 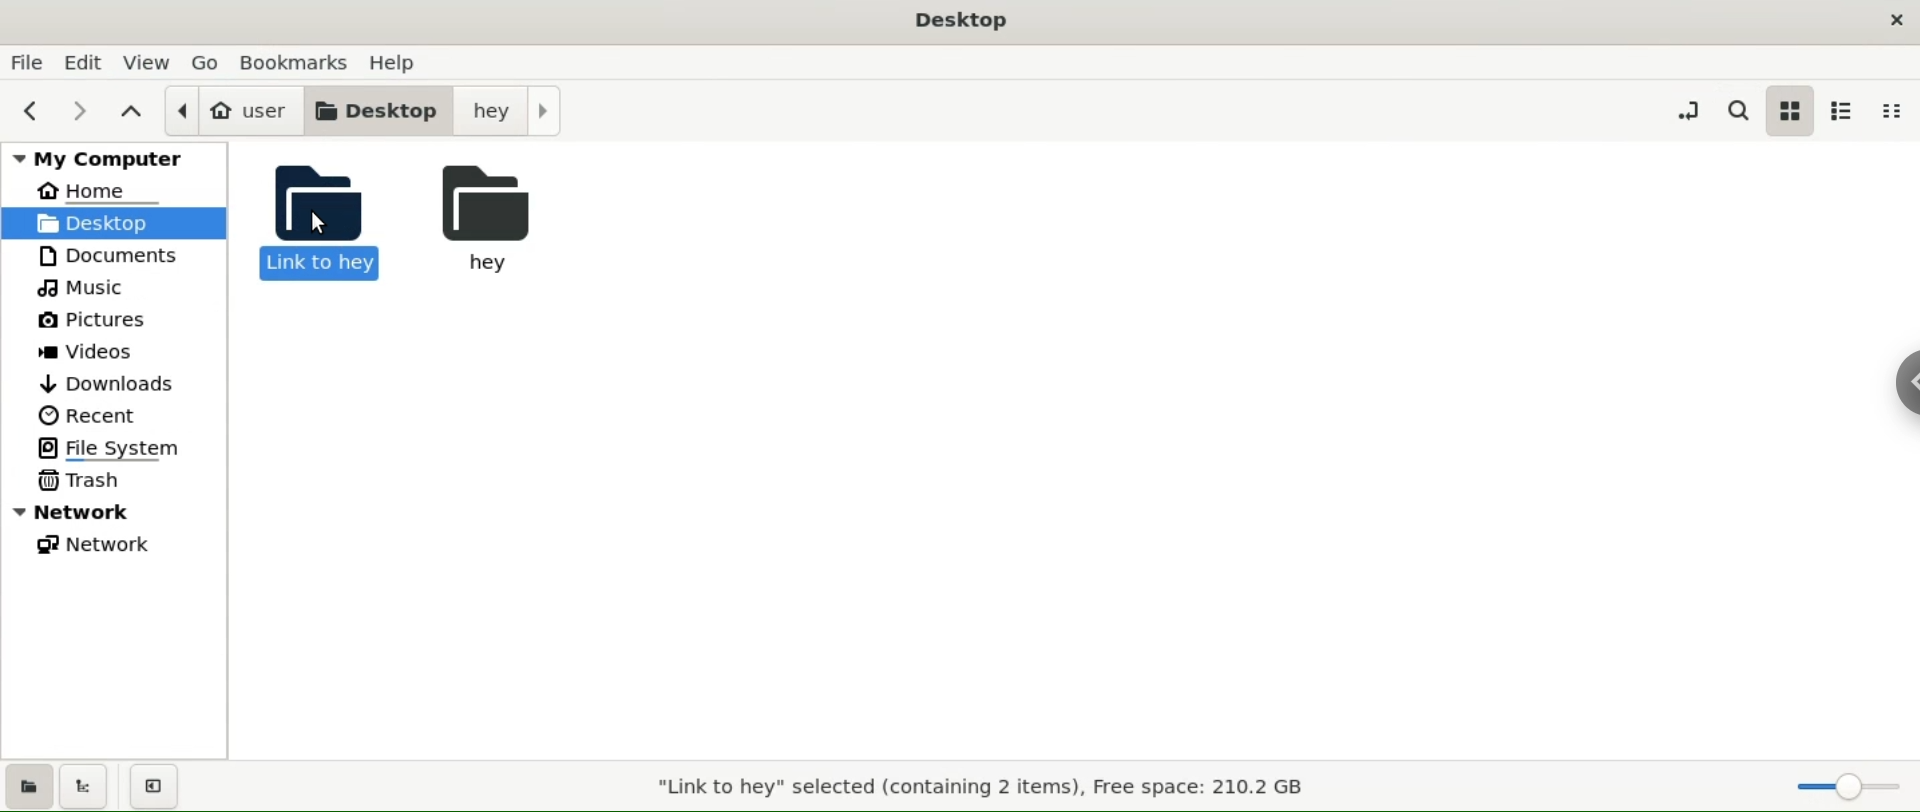 What do you see at coordinates (394, 60) in the screenshot?
I see `help` at bounding box center [394, 60].